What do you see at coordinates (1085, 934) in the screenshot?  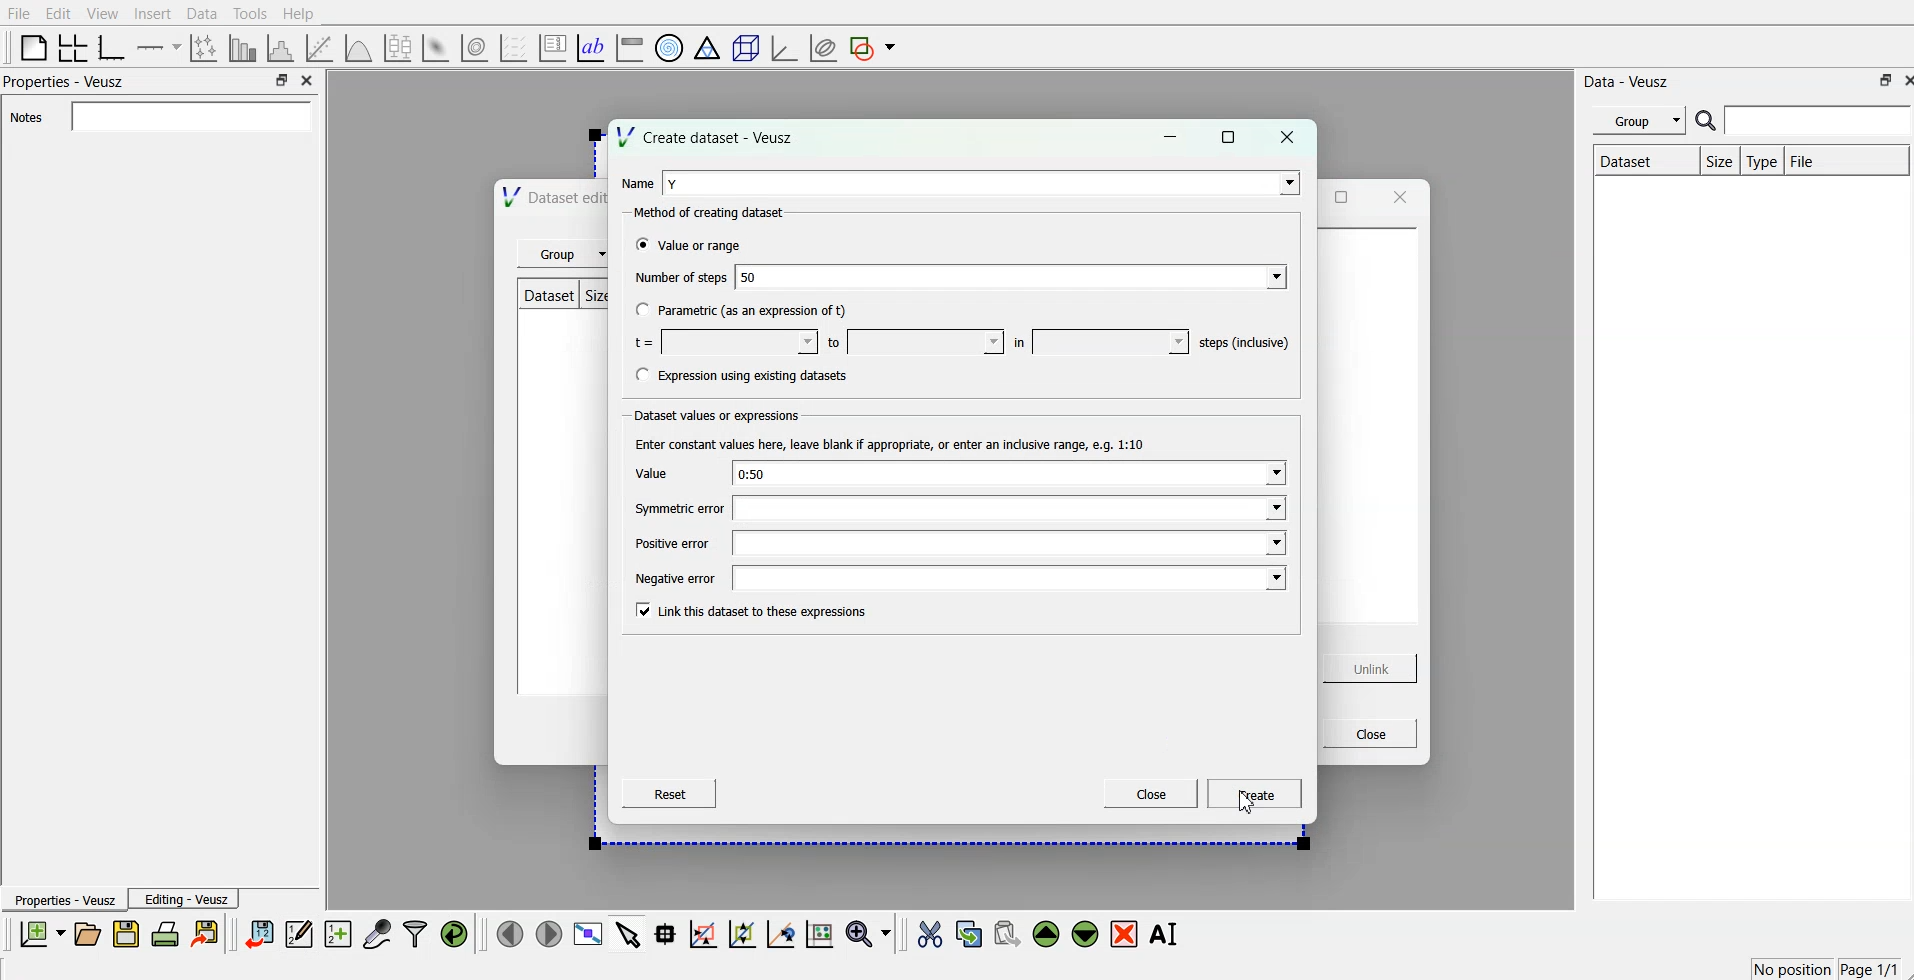 I see `move the selected widgets down` at bounding box center [1085, 934].